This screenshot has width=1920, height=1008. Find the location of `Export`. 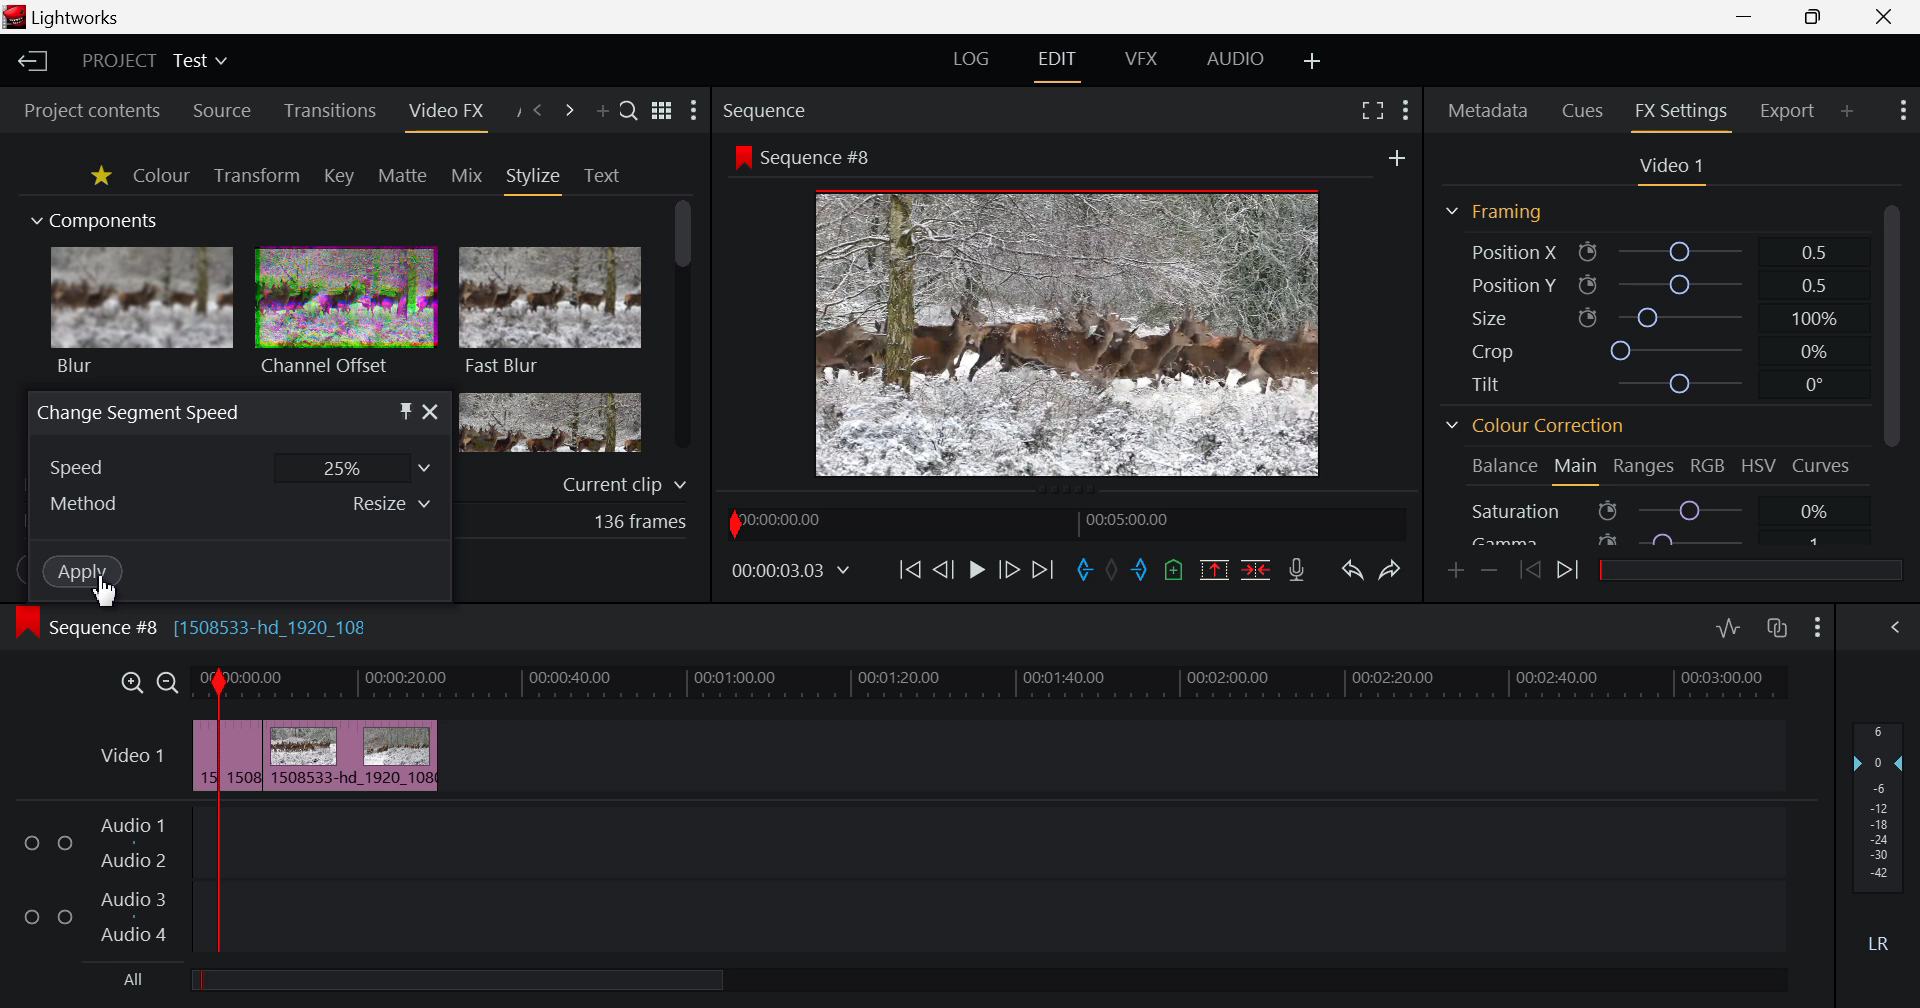

Export is located at coordinates (1789, 110).